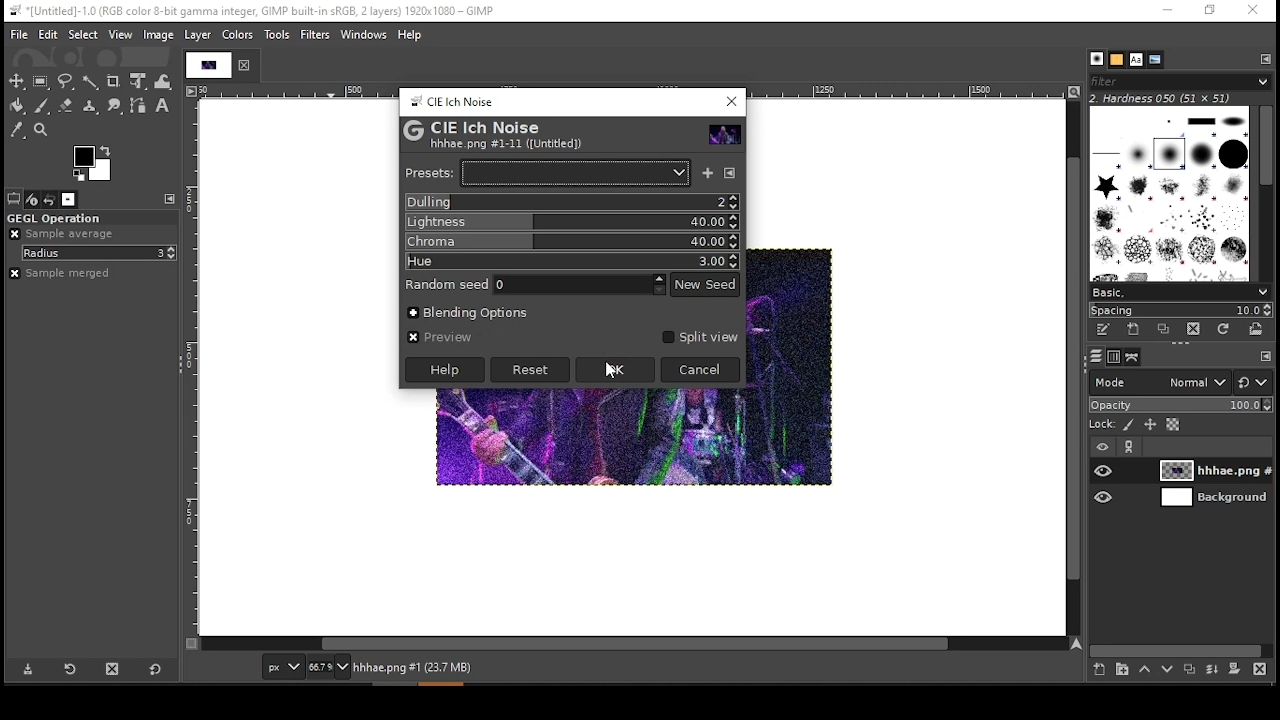 This screenshot has height=720, width=1280. I want to click on zoom tool, so click(42, 132).